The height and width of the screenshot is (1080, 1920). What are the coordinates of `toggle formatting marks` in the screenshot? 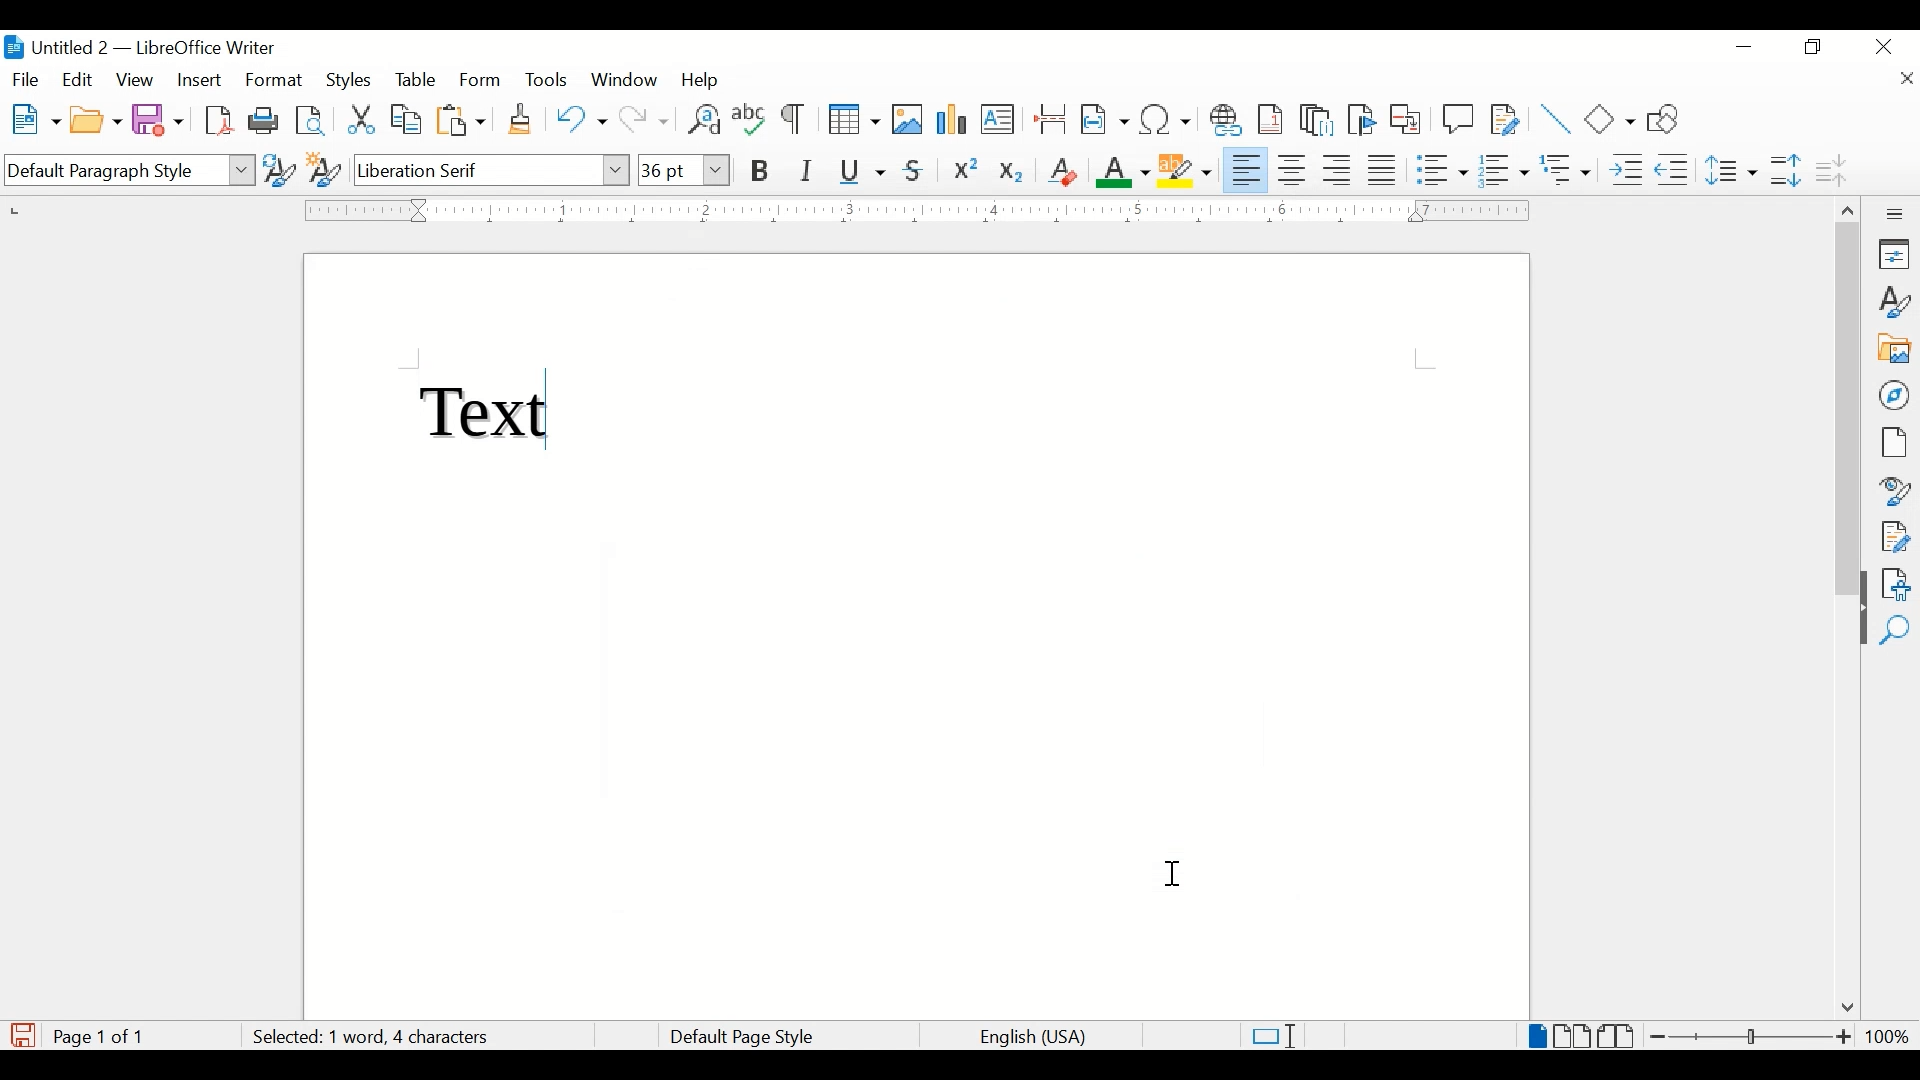 It's located at (795, 121).